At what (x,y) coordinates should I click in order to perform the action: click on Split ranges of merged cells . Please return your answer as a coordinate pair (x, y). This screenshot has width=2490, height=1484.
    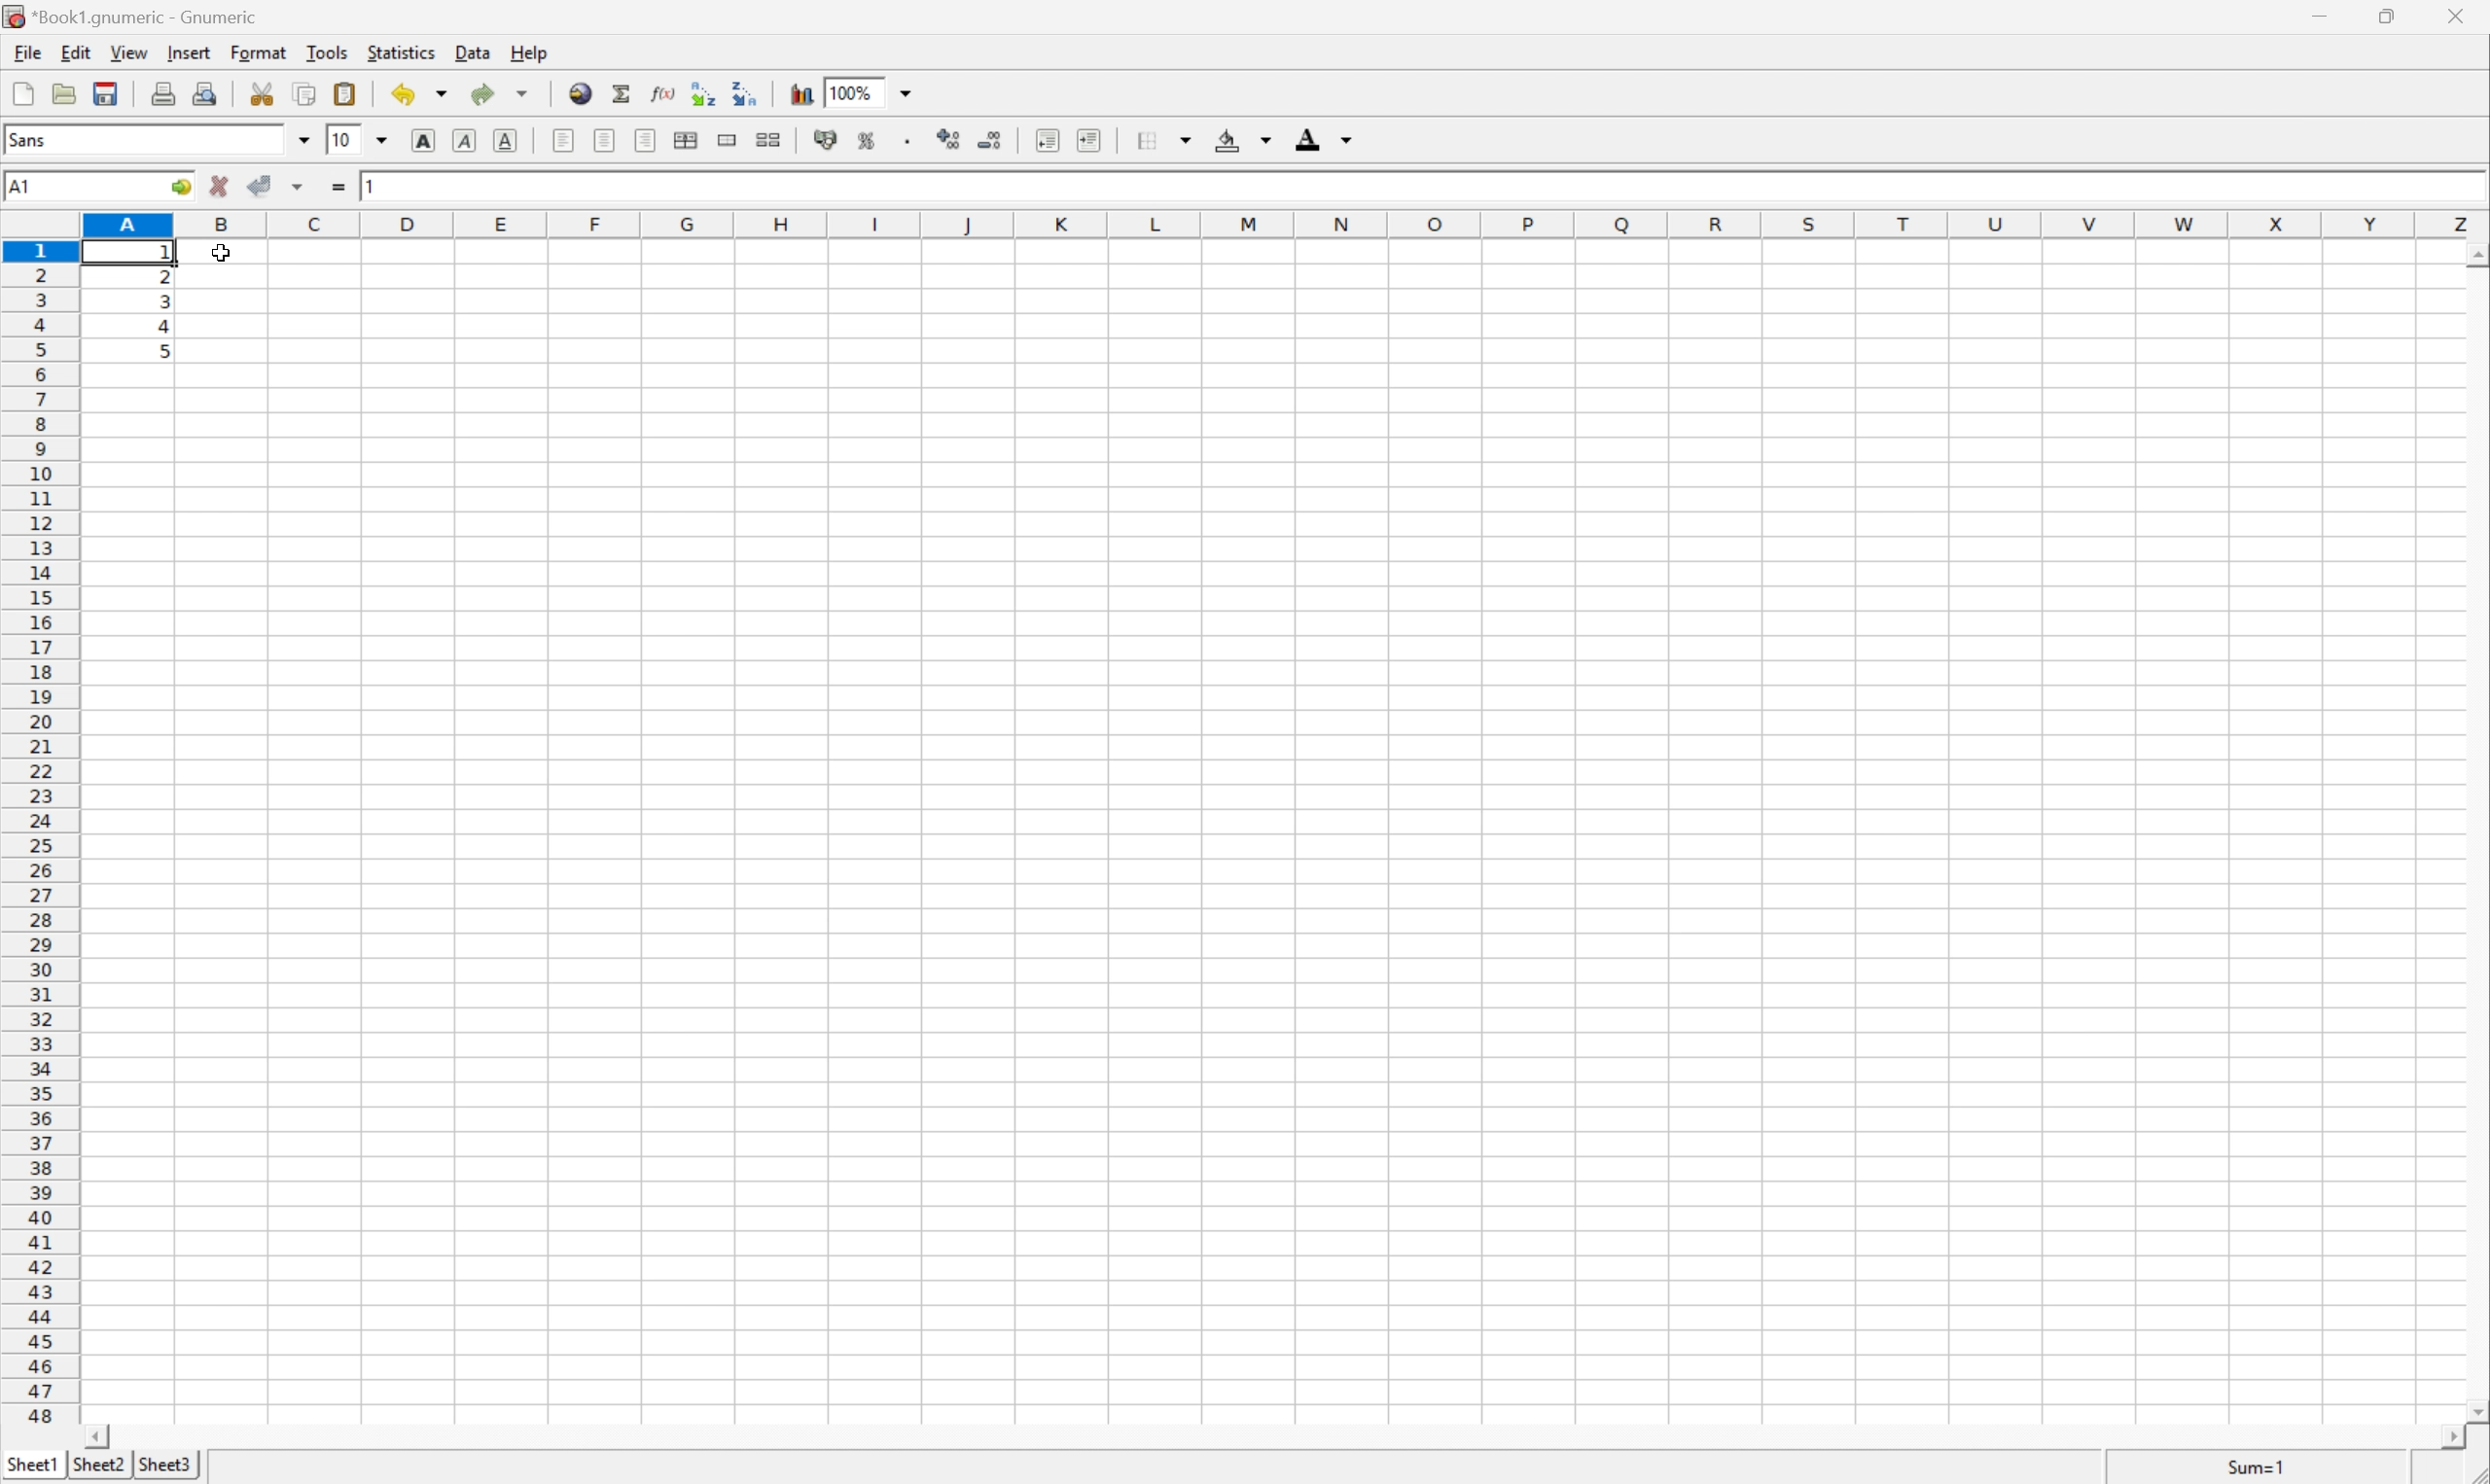
    Looking at the image, I should click on (769, 139).